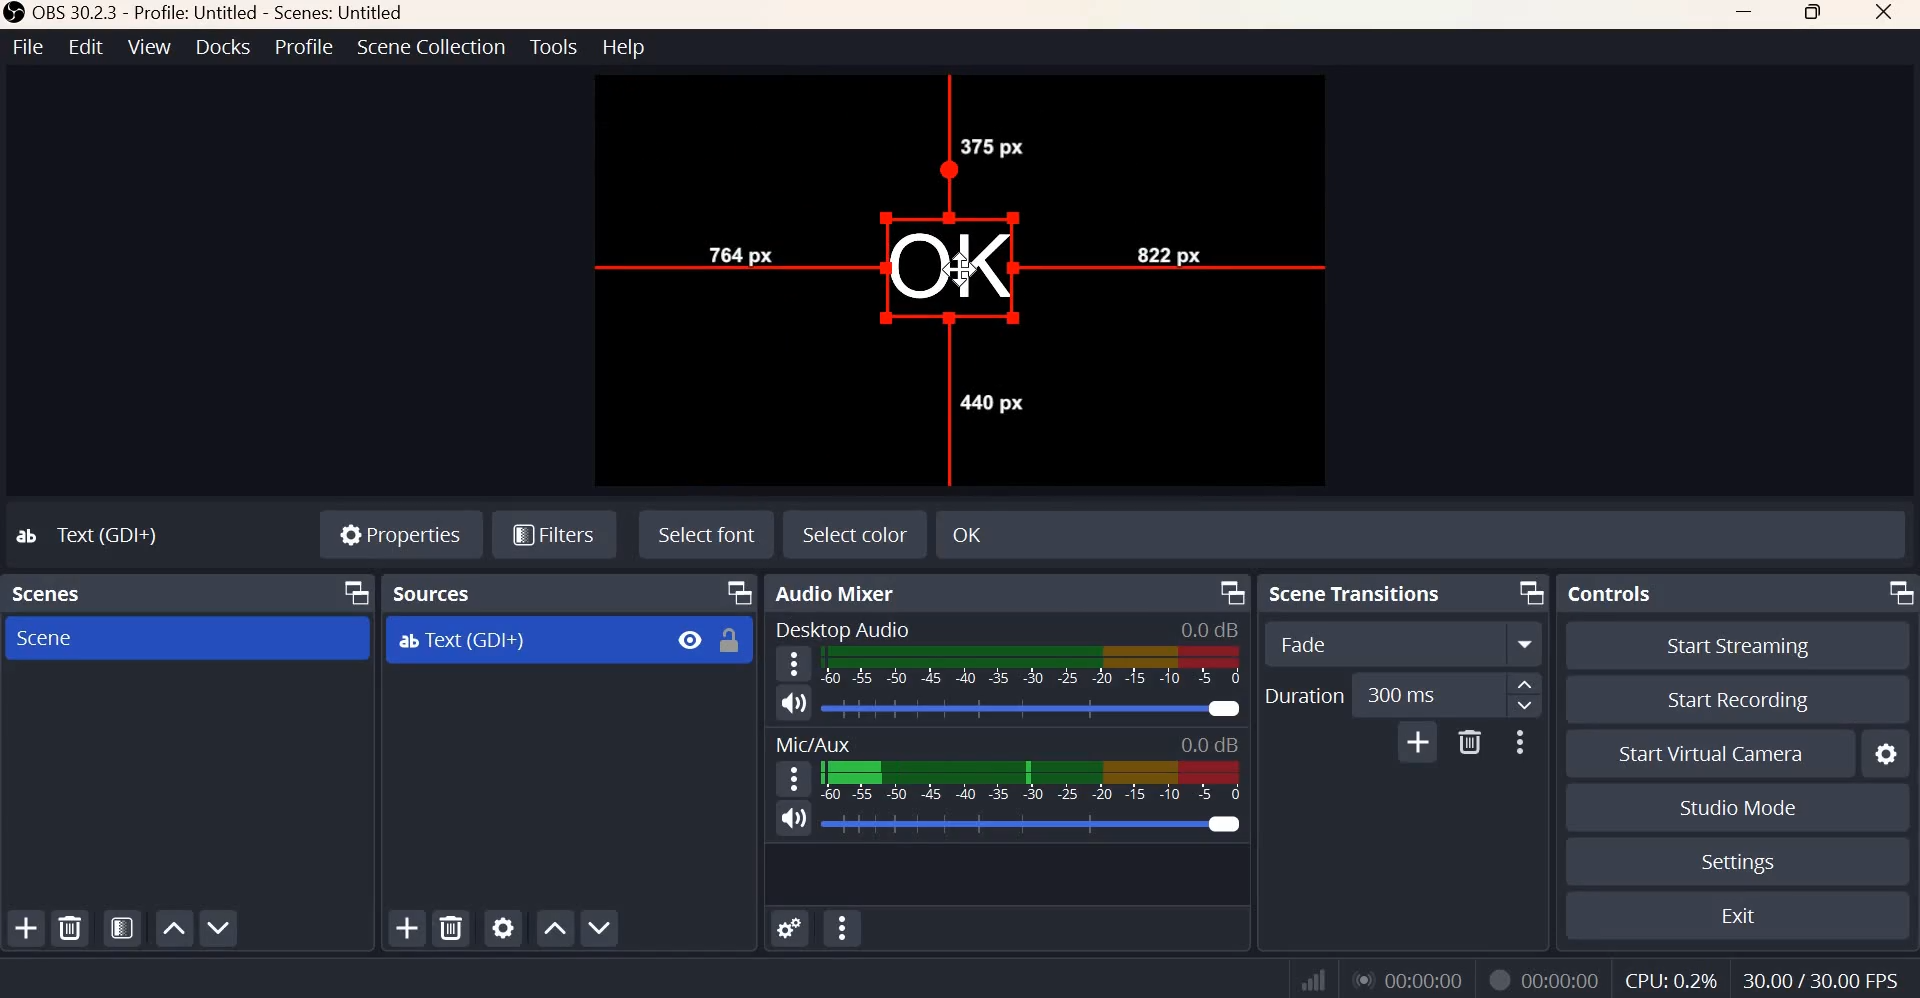  Describe the element at coordinates (1899, 592) in the screenshot. I see `Dock Options icon` at that location.